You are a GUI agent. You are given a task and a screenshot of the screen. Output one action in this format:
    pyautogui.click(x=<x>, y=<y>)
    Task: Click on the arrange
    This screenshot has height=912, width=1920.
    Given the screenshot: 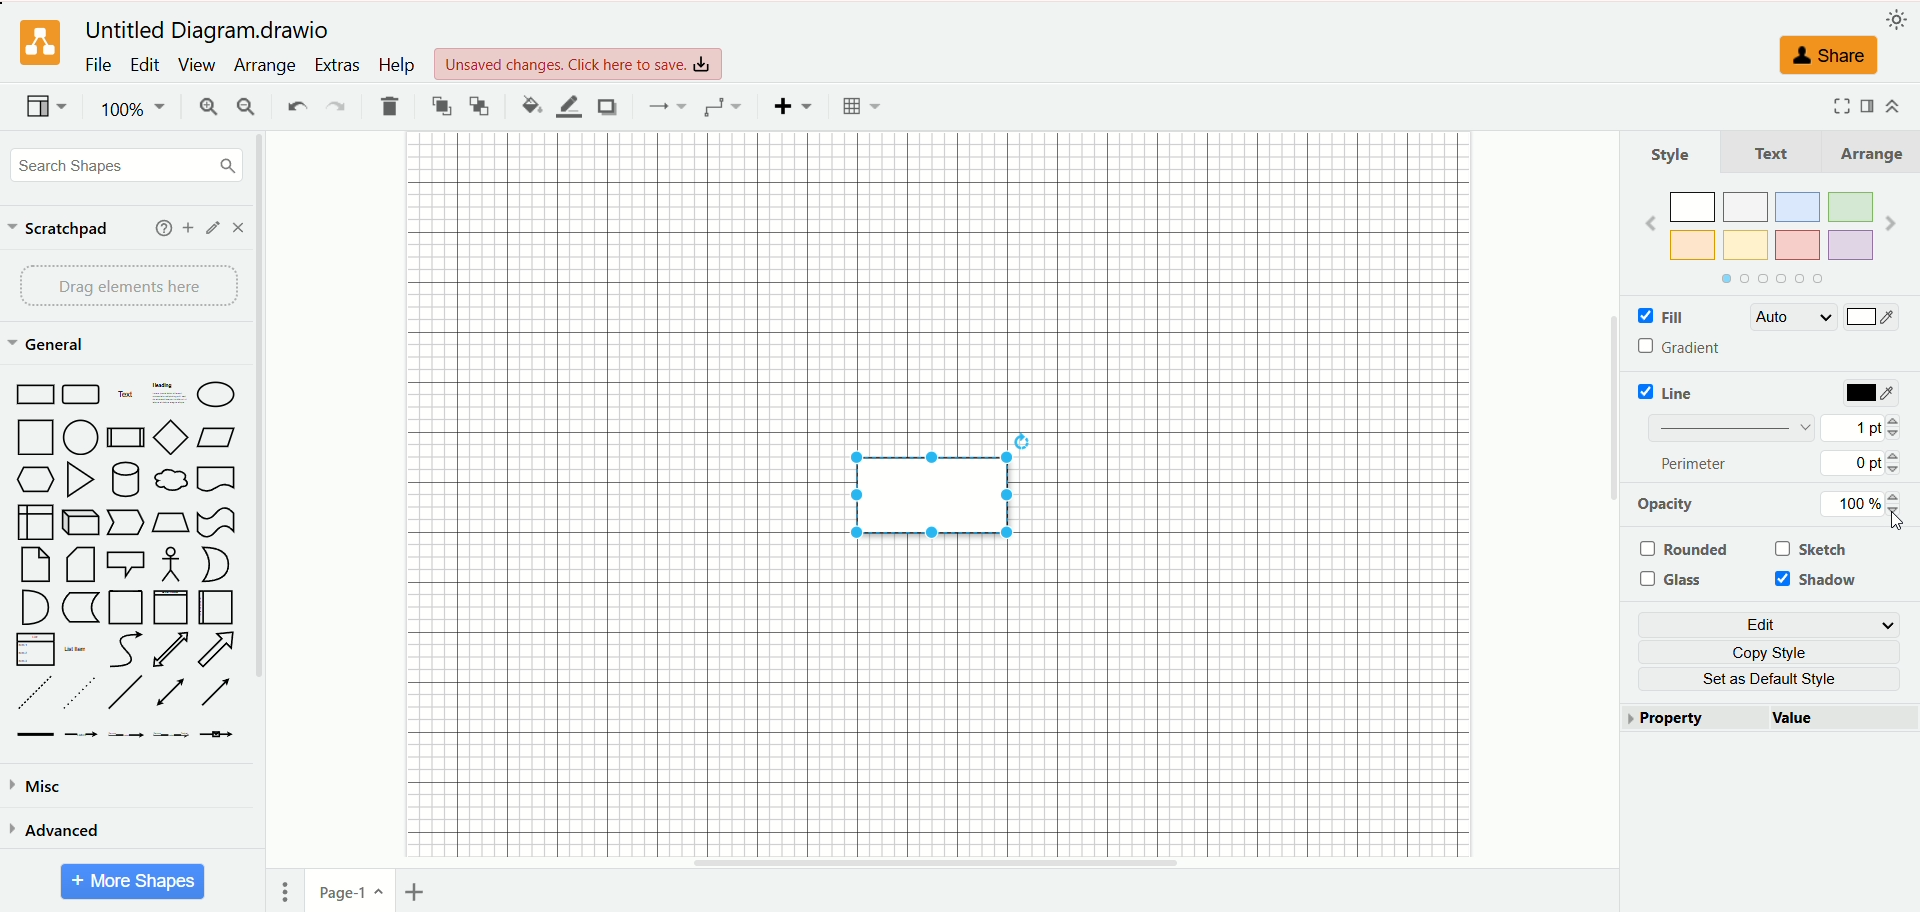 What is the action you would take?
    pyautogui.click(x=267, y=66)
    